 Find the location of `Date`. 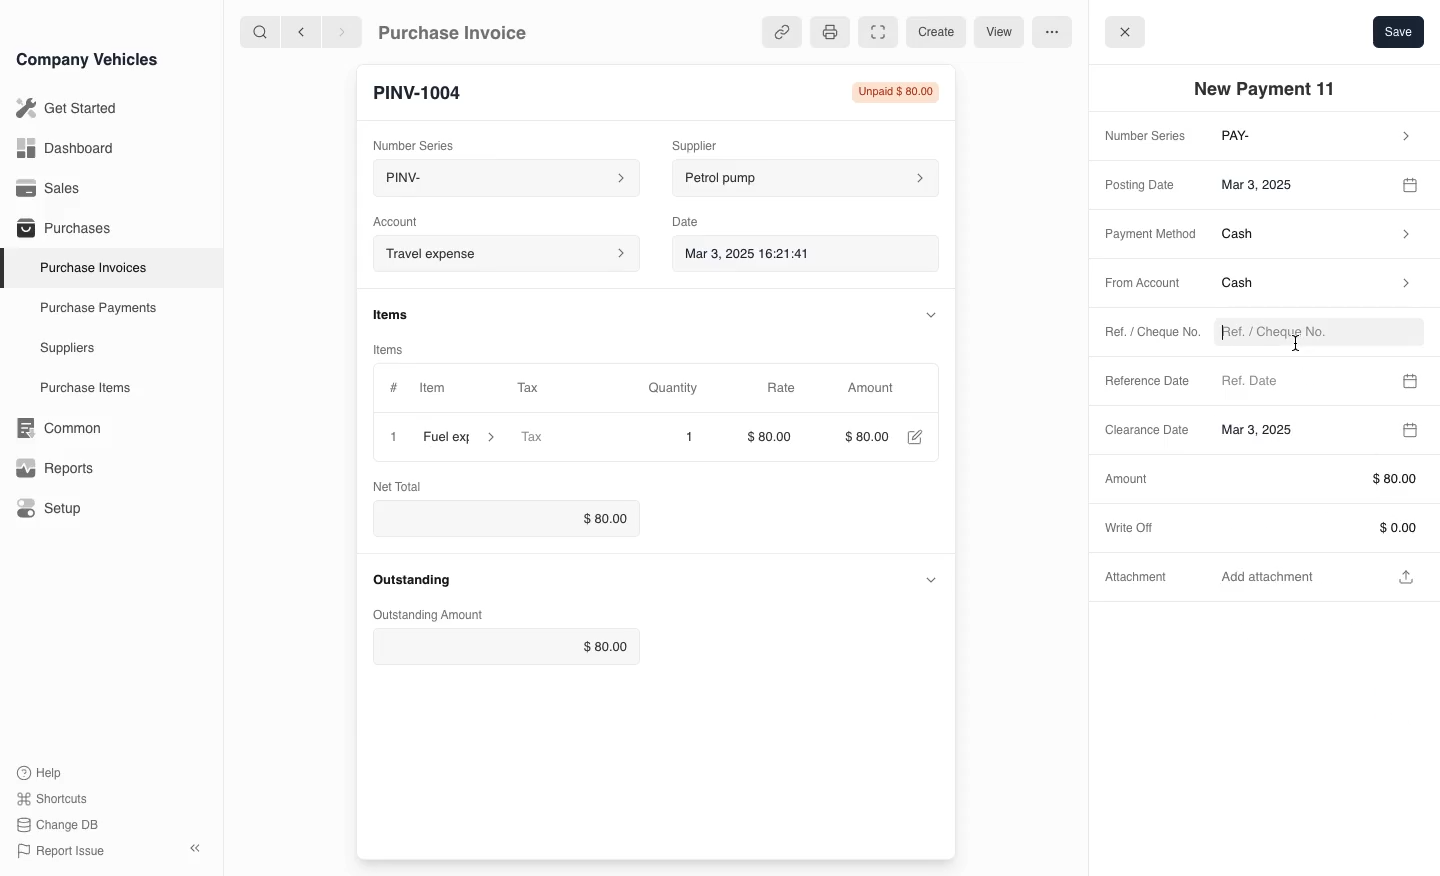

Date is located at coordinates (695, 218).